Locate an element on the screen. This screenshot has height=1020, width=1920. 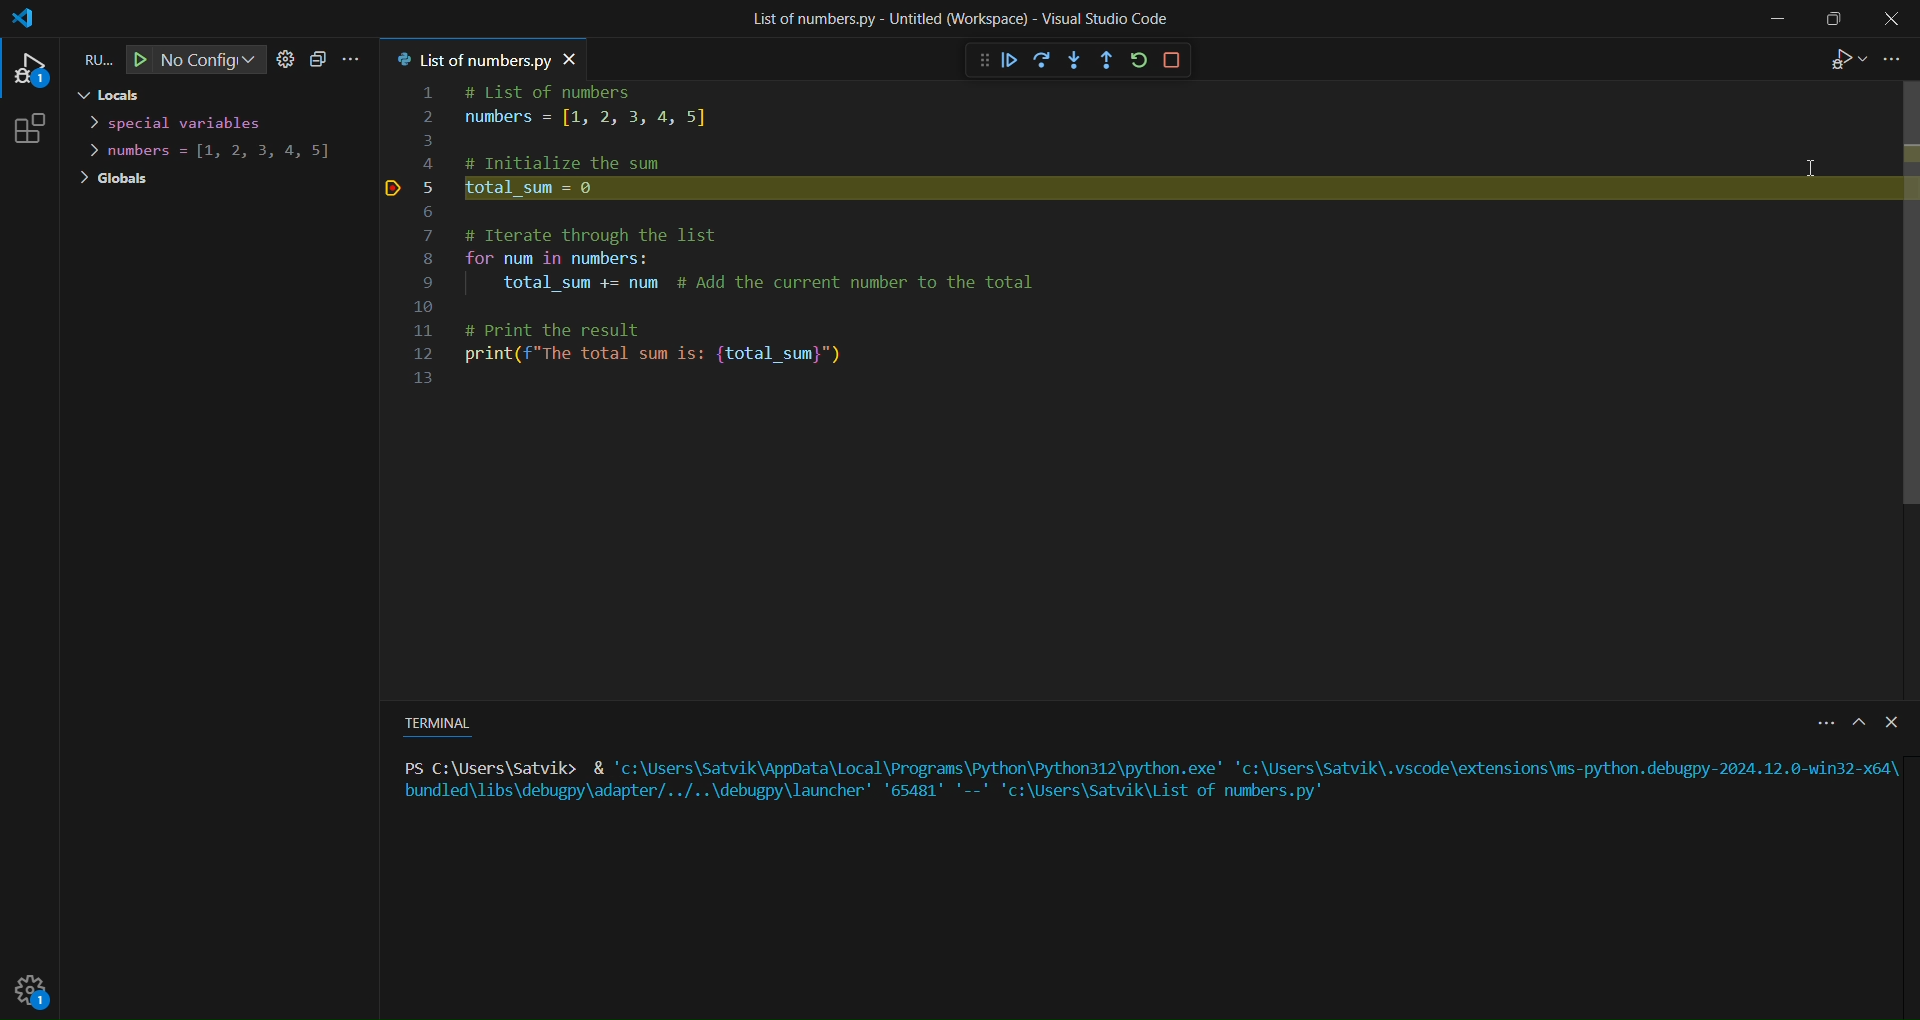
terminal is located at coordinates (441, 721).